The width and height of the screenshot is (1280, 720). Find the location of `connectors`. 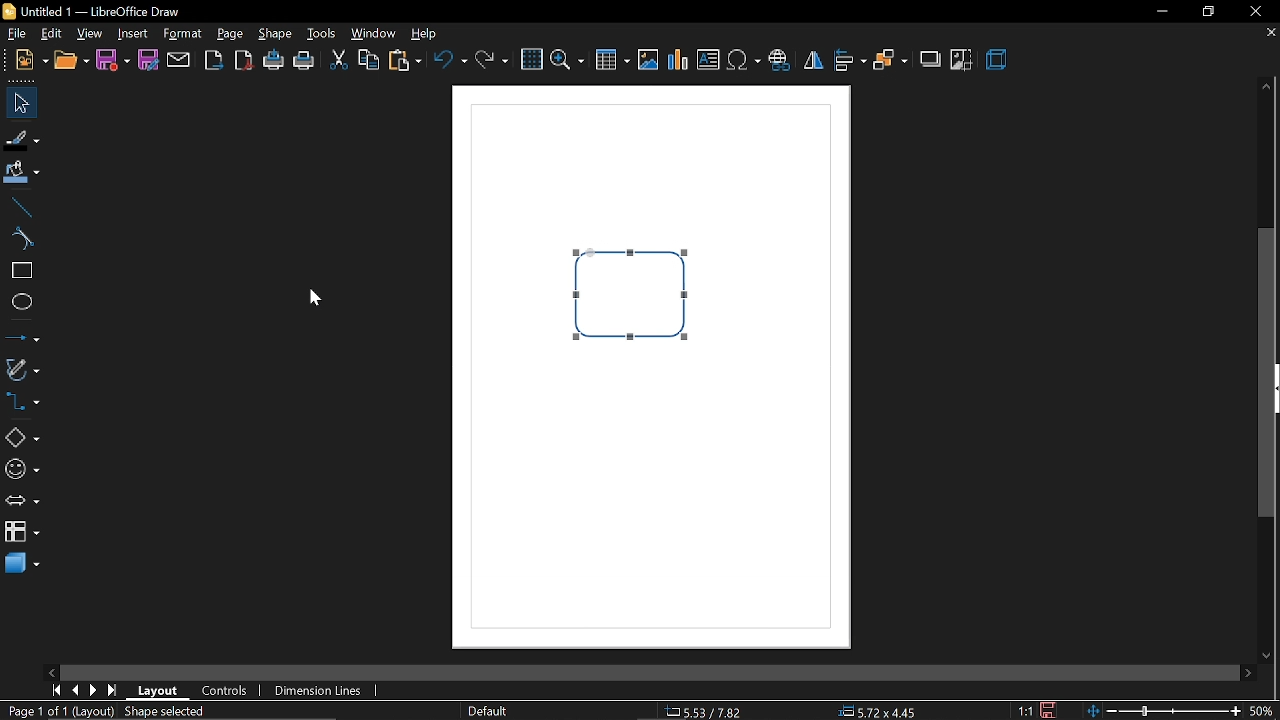

connectors is located at coordinates (21, 401).